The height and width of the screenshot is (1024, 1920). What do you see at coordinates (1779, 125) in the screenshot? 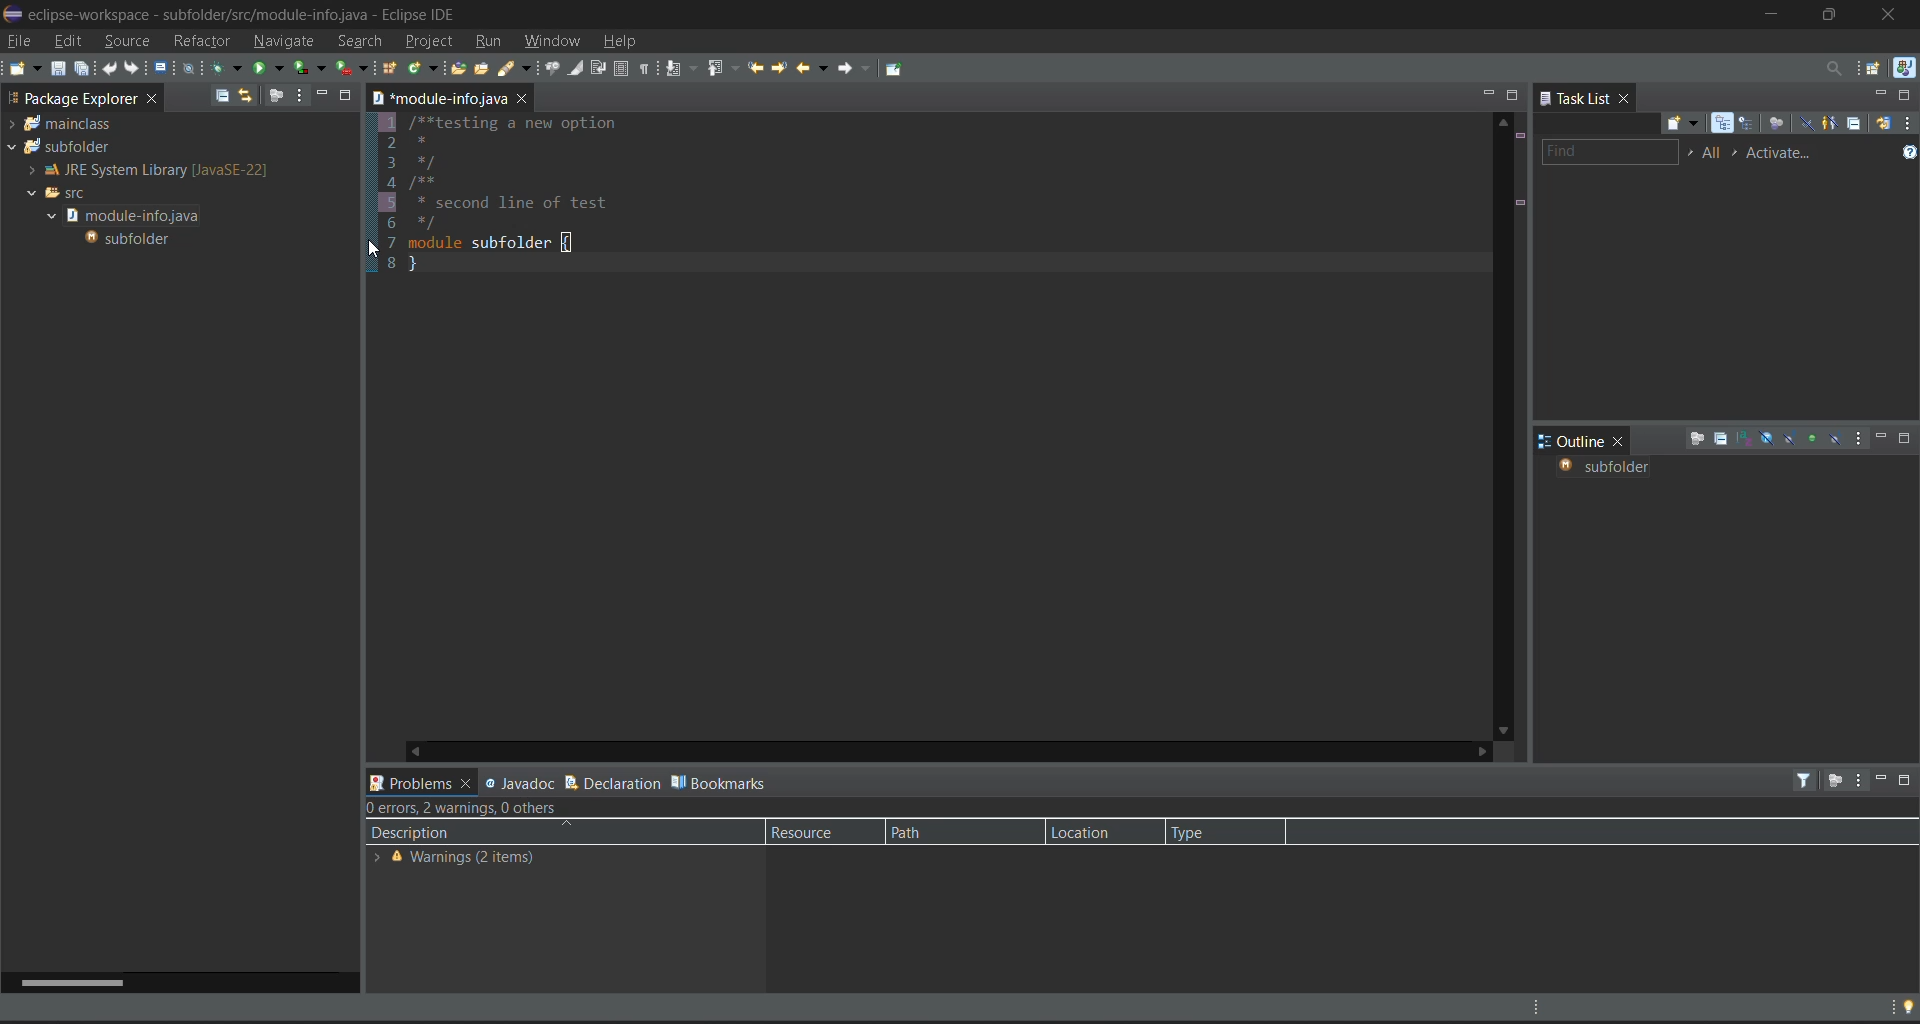
I see `focus on workweek` at bounding box center [1779, 125].